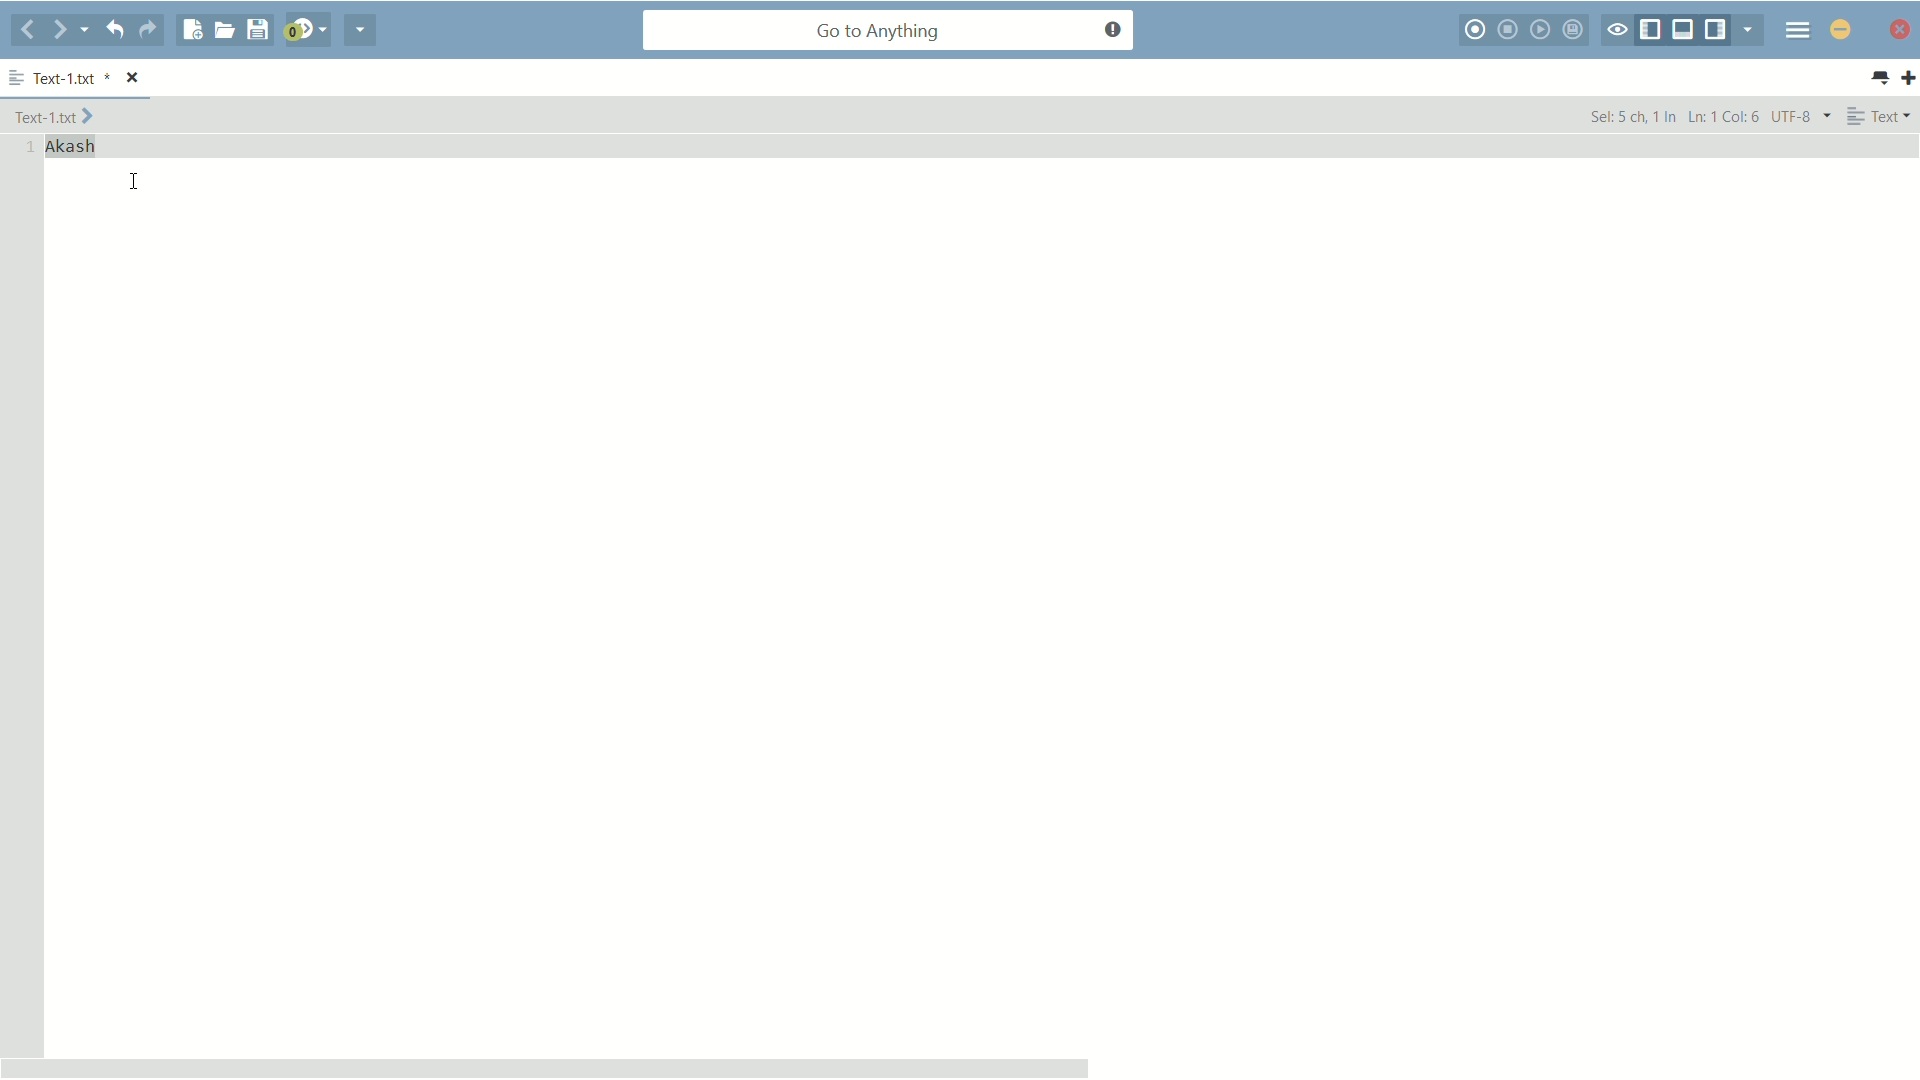  What do you see at coordinates (1684, 30) in the screenshot?
I see `hide/show bottom panel` at bounding box center [1684, 30].